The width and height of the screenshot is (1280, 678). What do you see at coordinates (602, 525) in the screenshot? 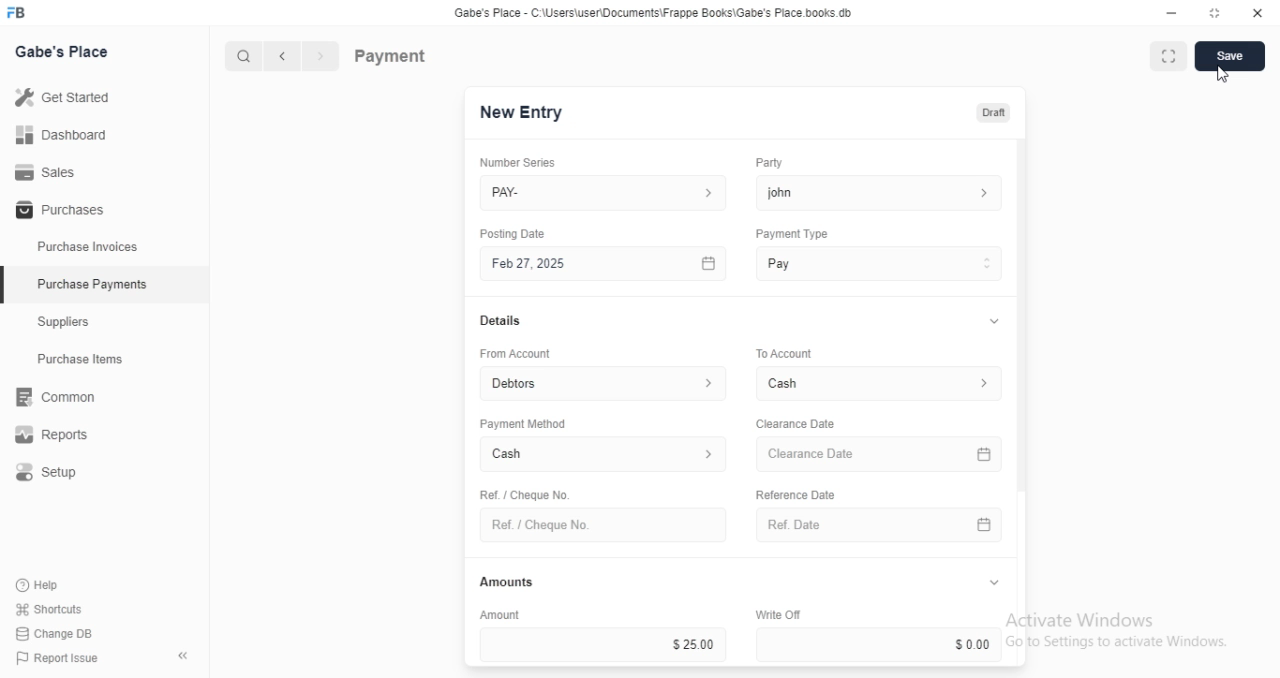
I see `Ref. / Cheque No.` at bounding box center [602, 525].